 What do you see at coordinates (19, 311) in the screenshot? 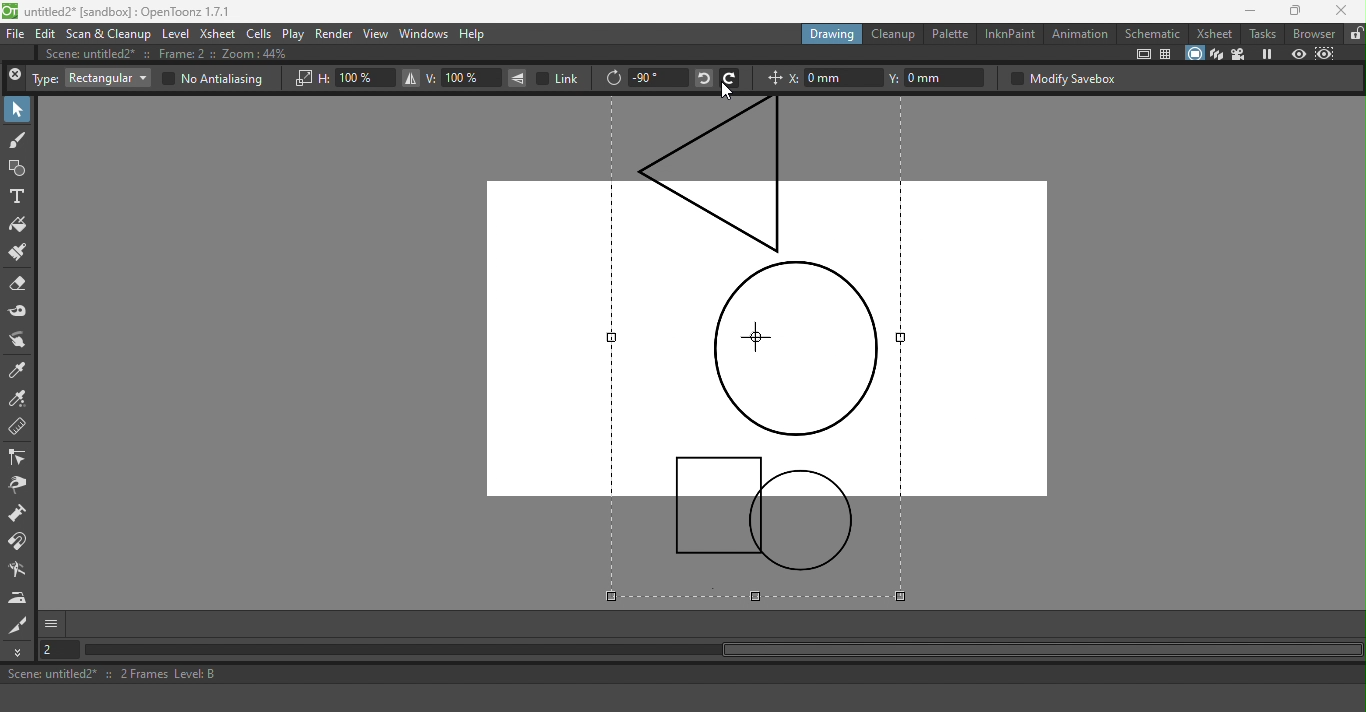
I see `Tape tool` at bounding box center [19, 311].